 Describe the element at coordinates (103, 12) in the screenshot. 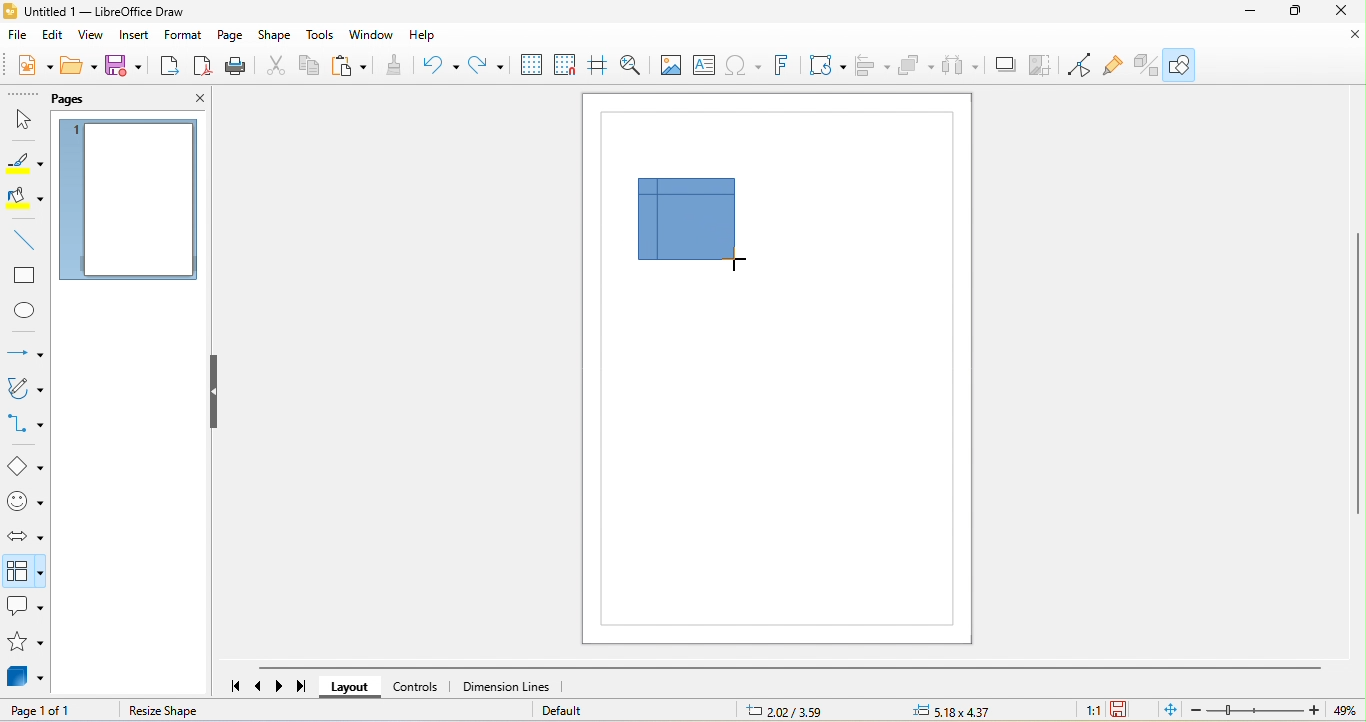

I see `untitled 1- libre office draw` at that location.